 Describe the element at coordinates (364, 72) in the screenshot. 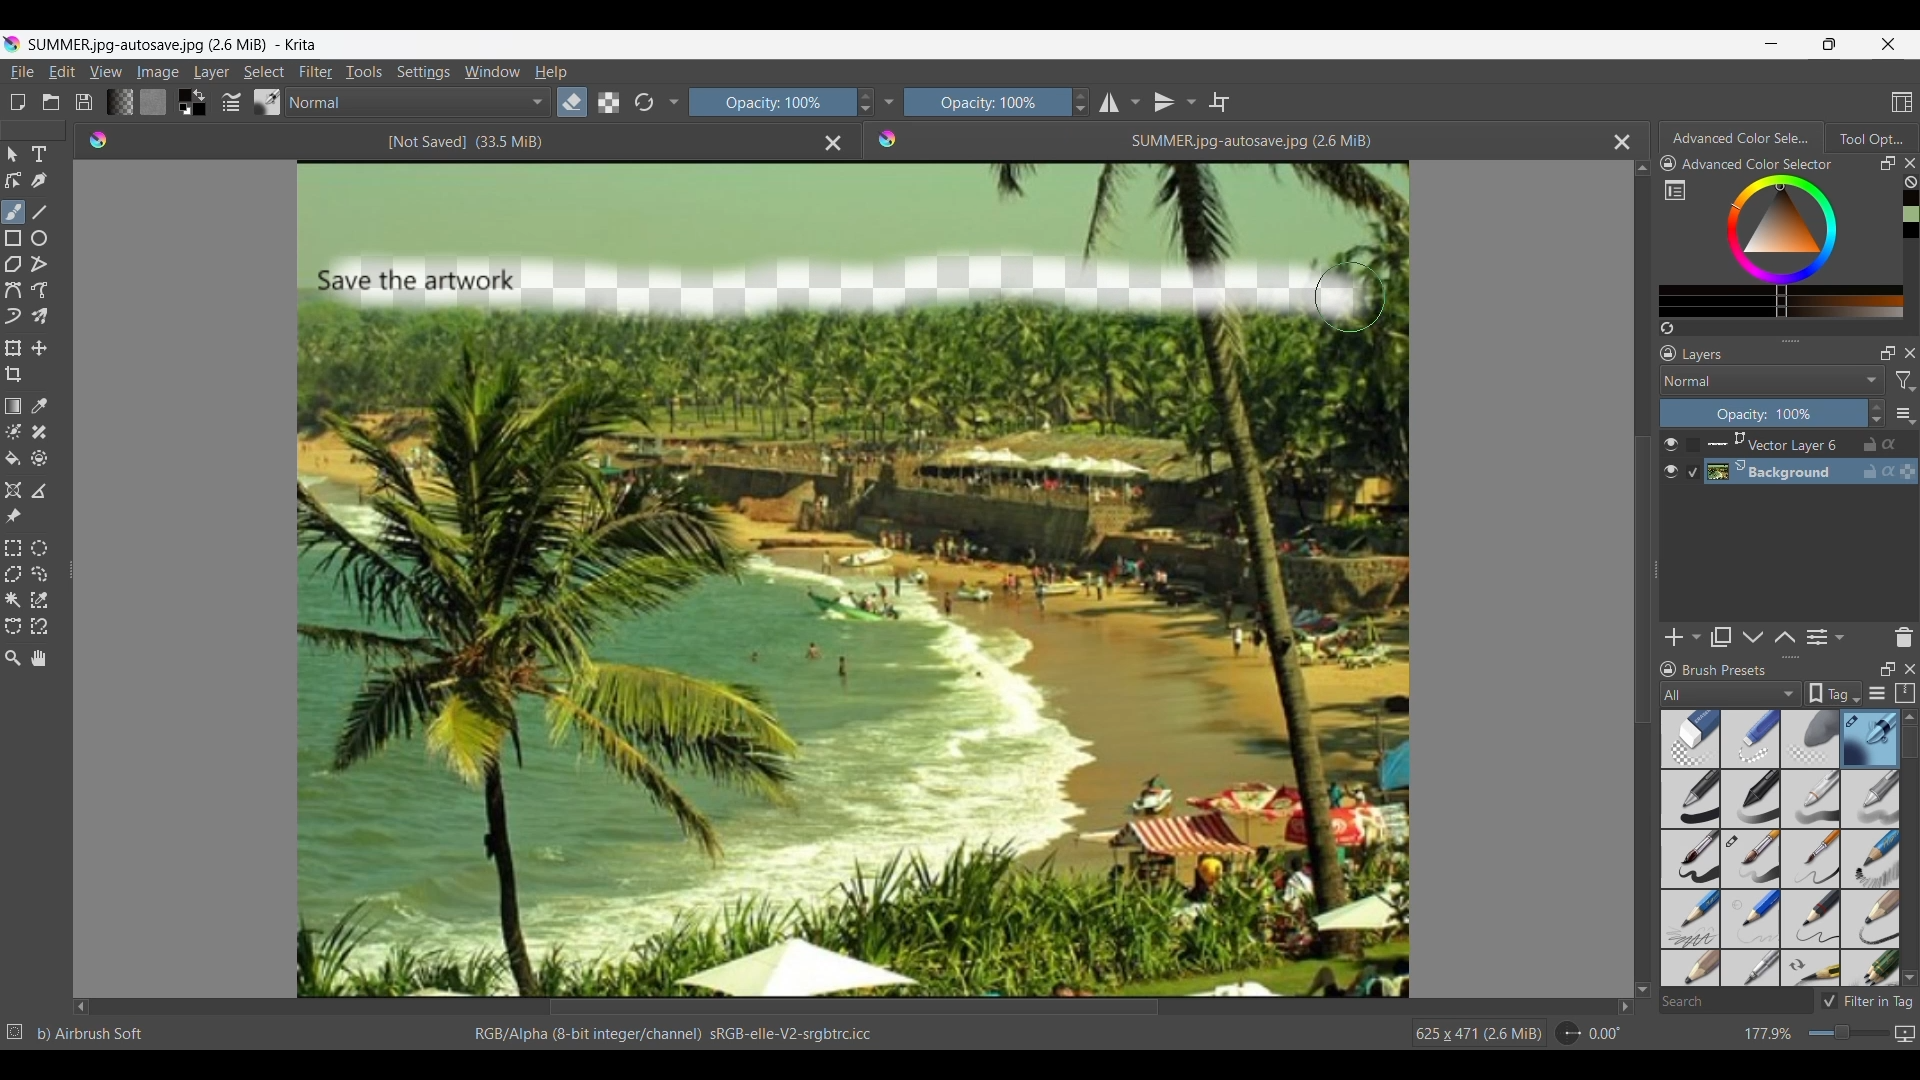

I see `Tools` at that location.